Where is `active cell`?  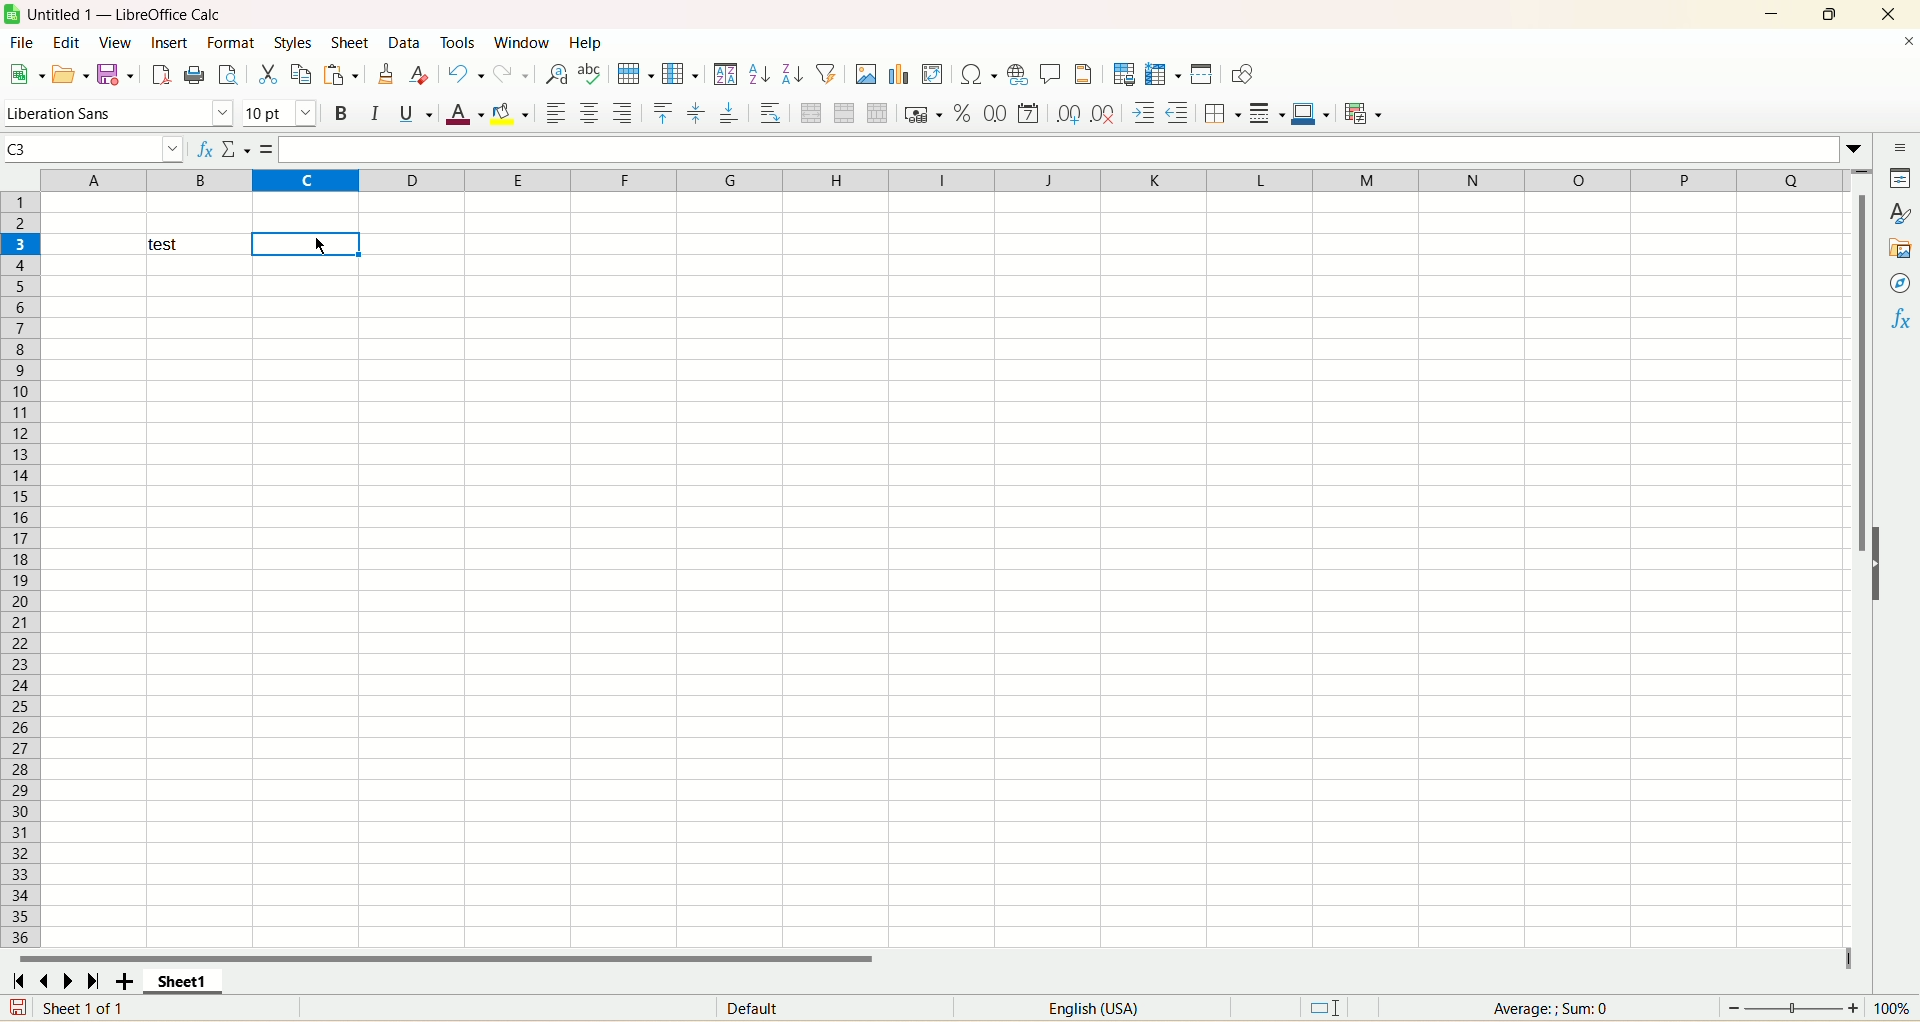
active cell is located at coordinates (305, 244).